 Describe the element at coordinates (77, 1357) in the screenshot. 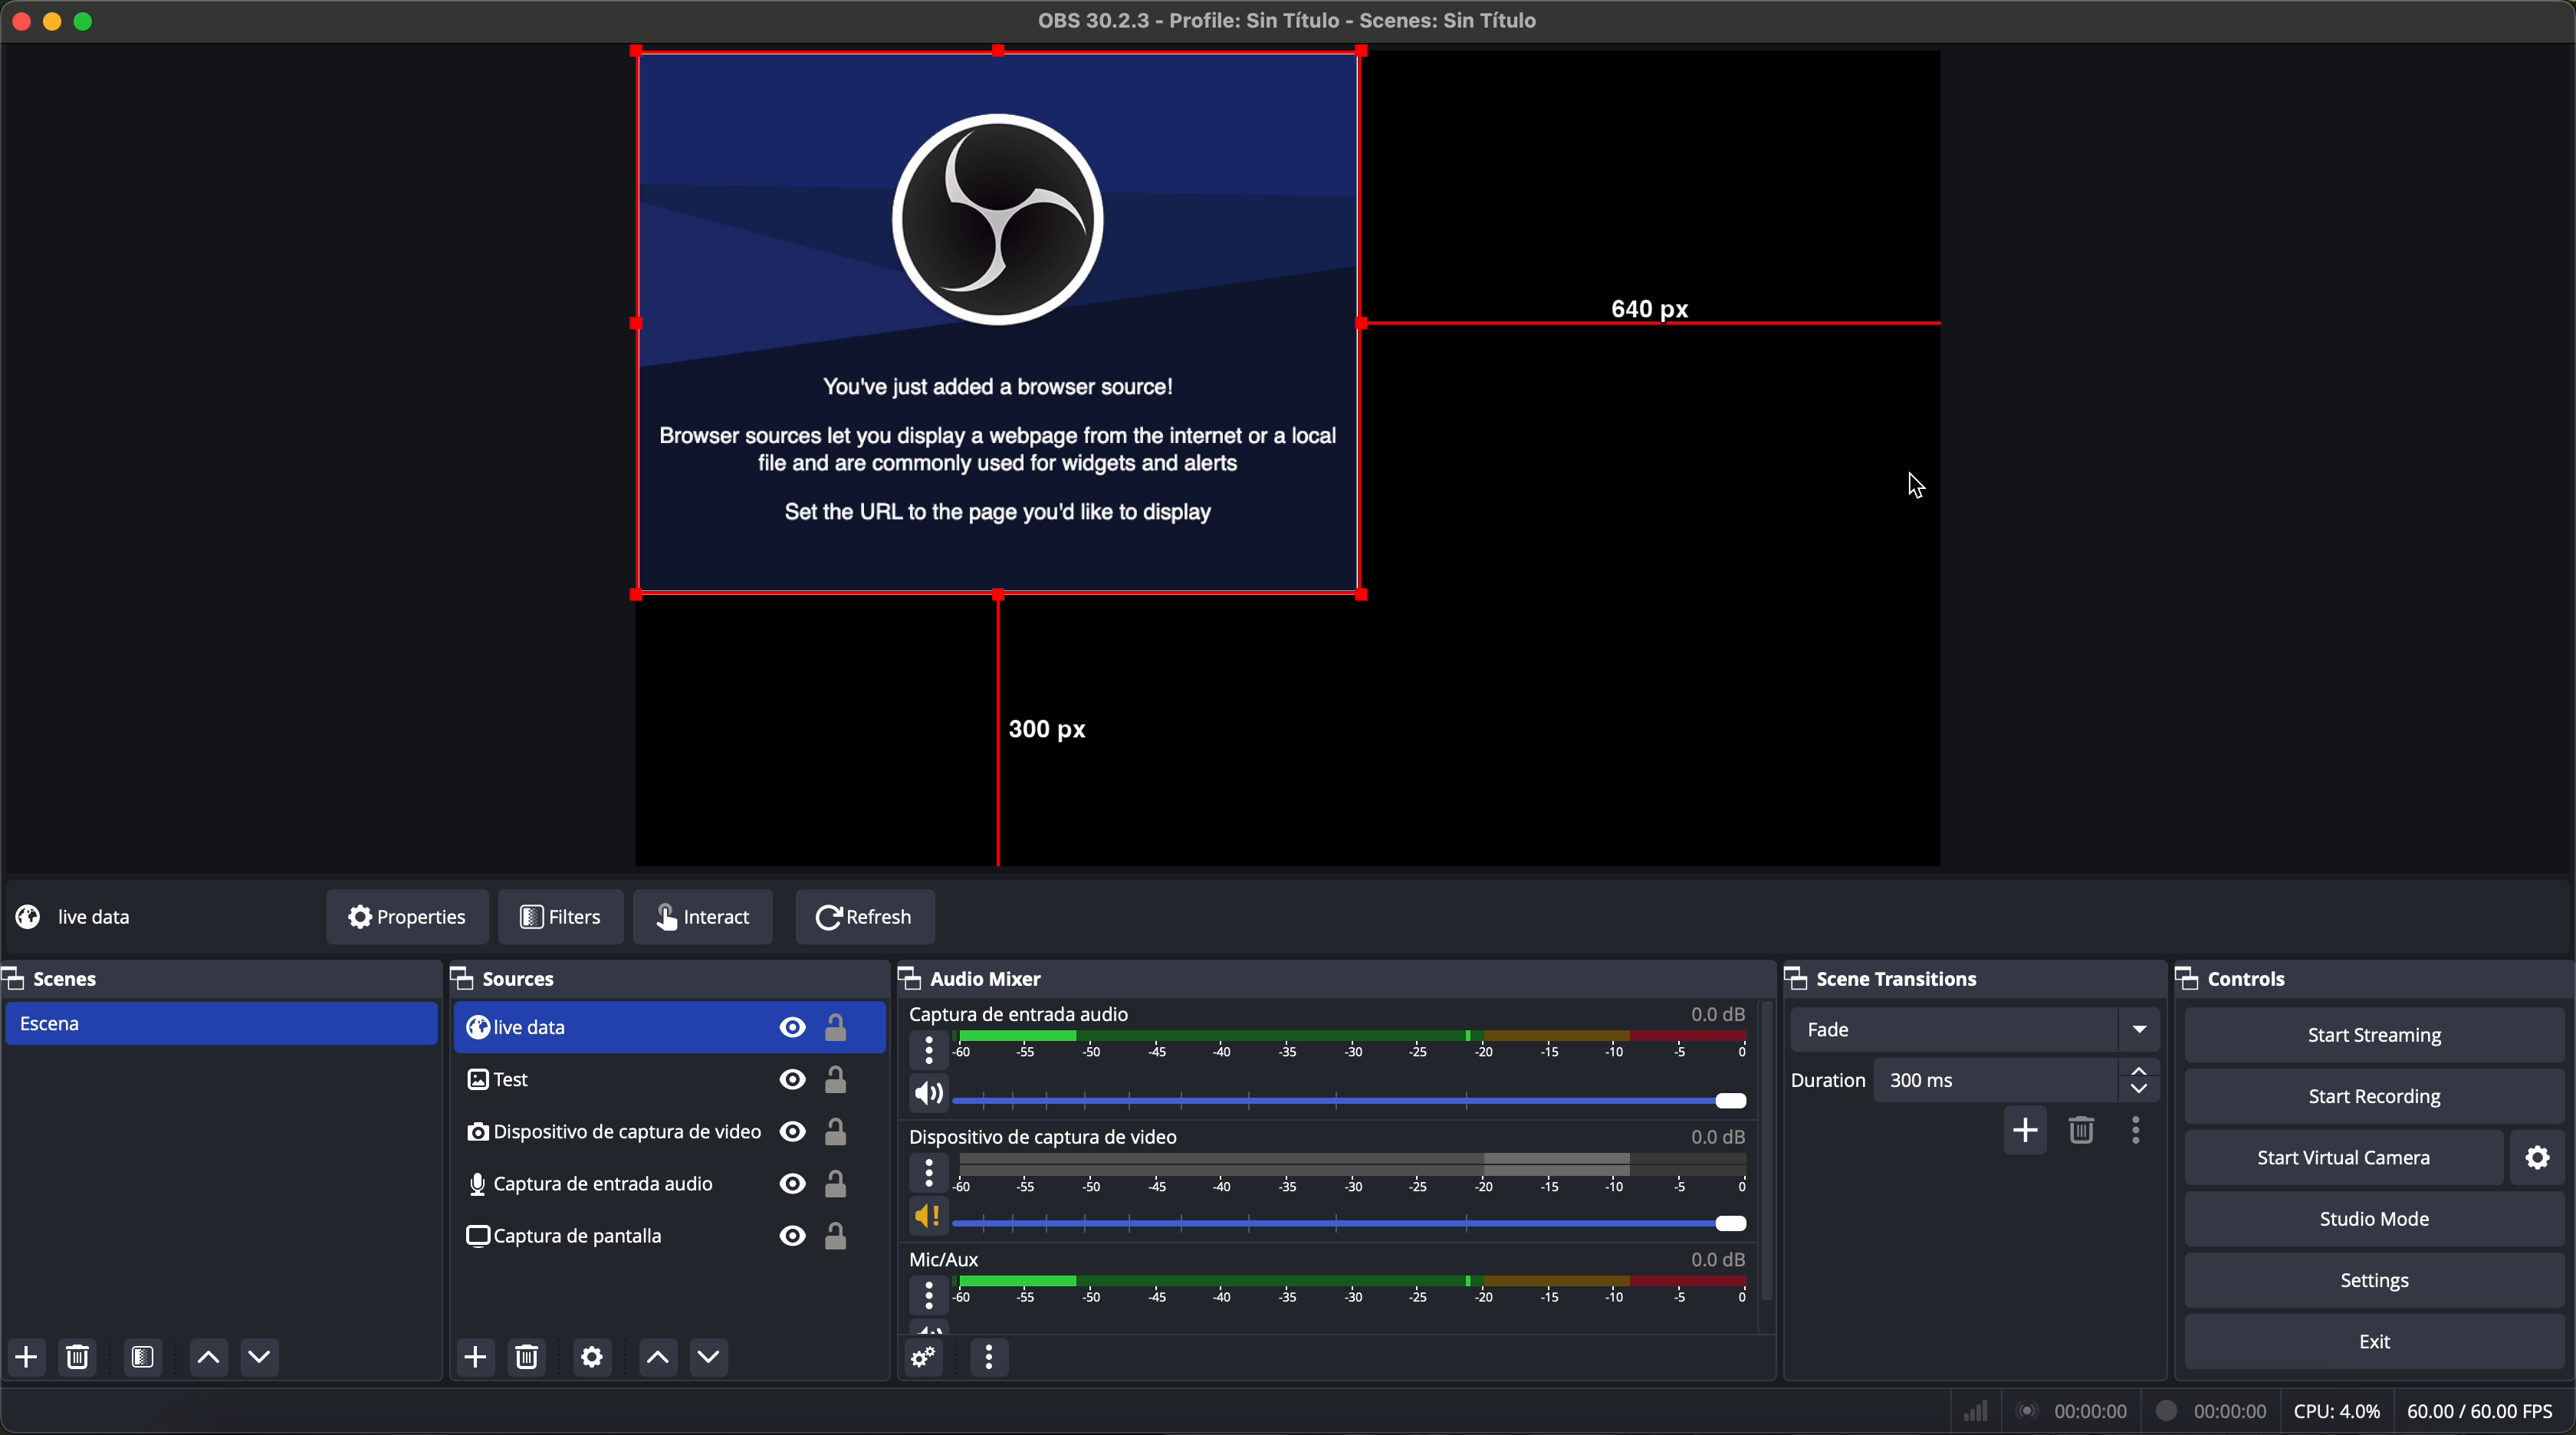

I see `remove selected scenes` at that location.